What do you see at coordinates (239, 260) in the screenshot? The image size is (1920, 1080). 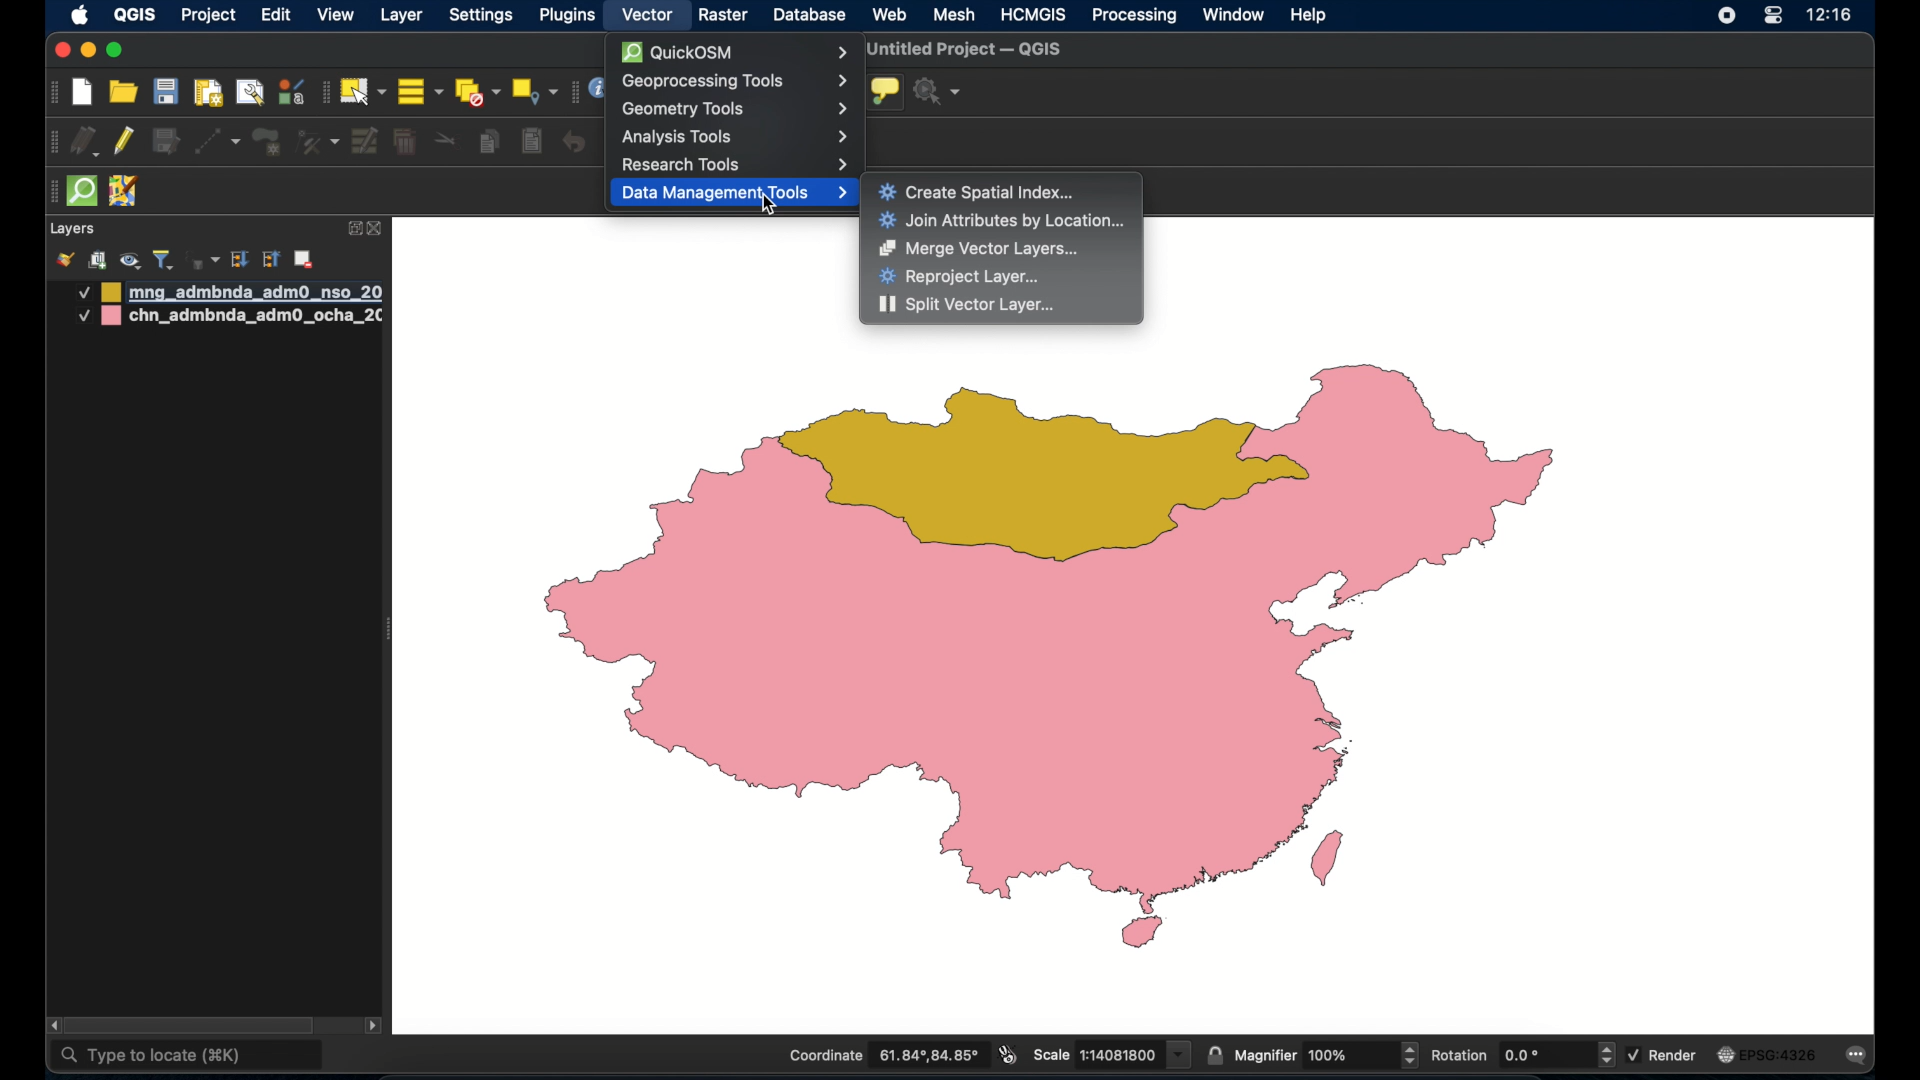 I see `expand all` at bounding box center [239, 260].